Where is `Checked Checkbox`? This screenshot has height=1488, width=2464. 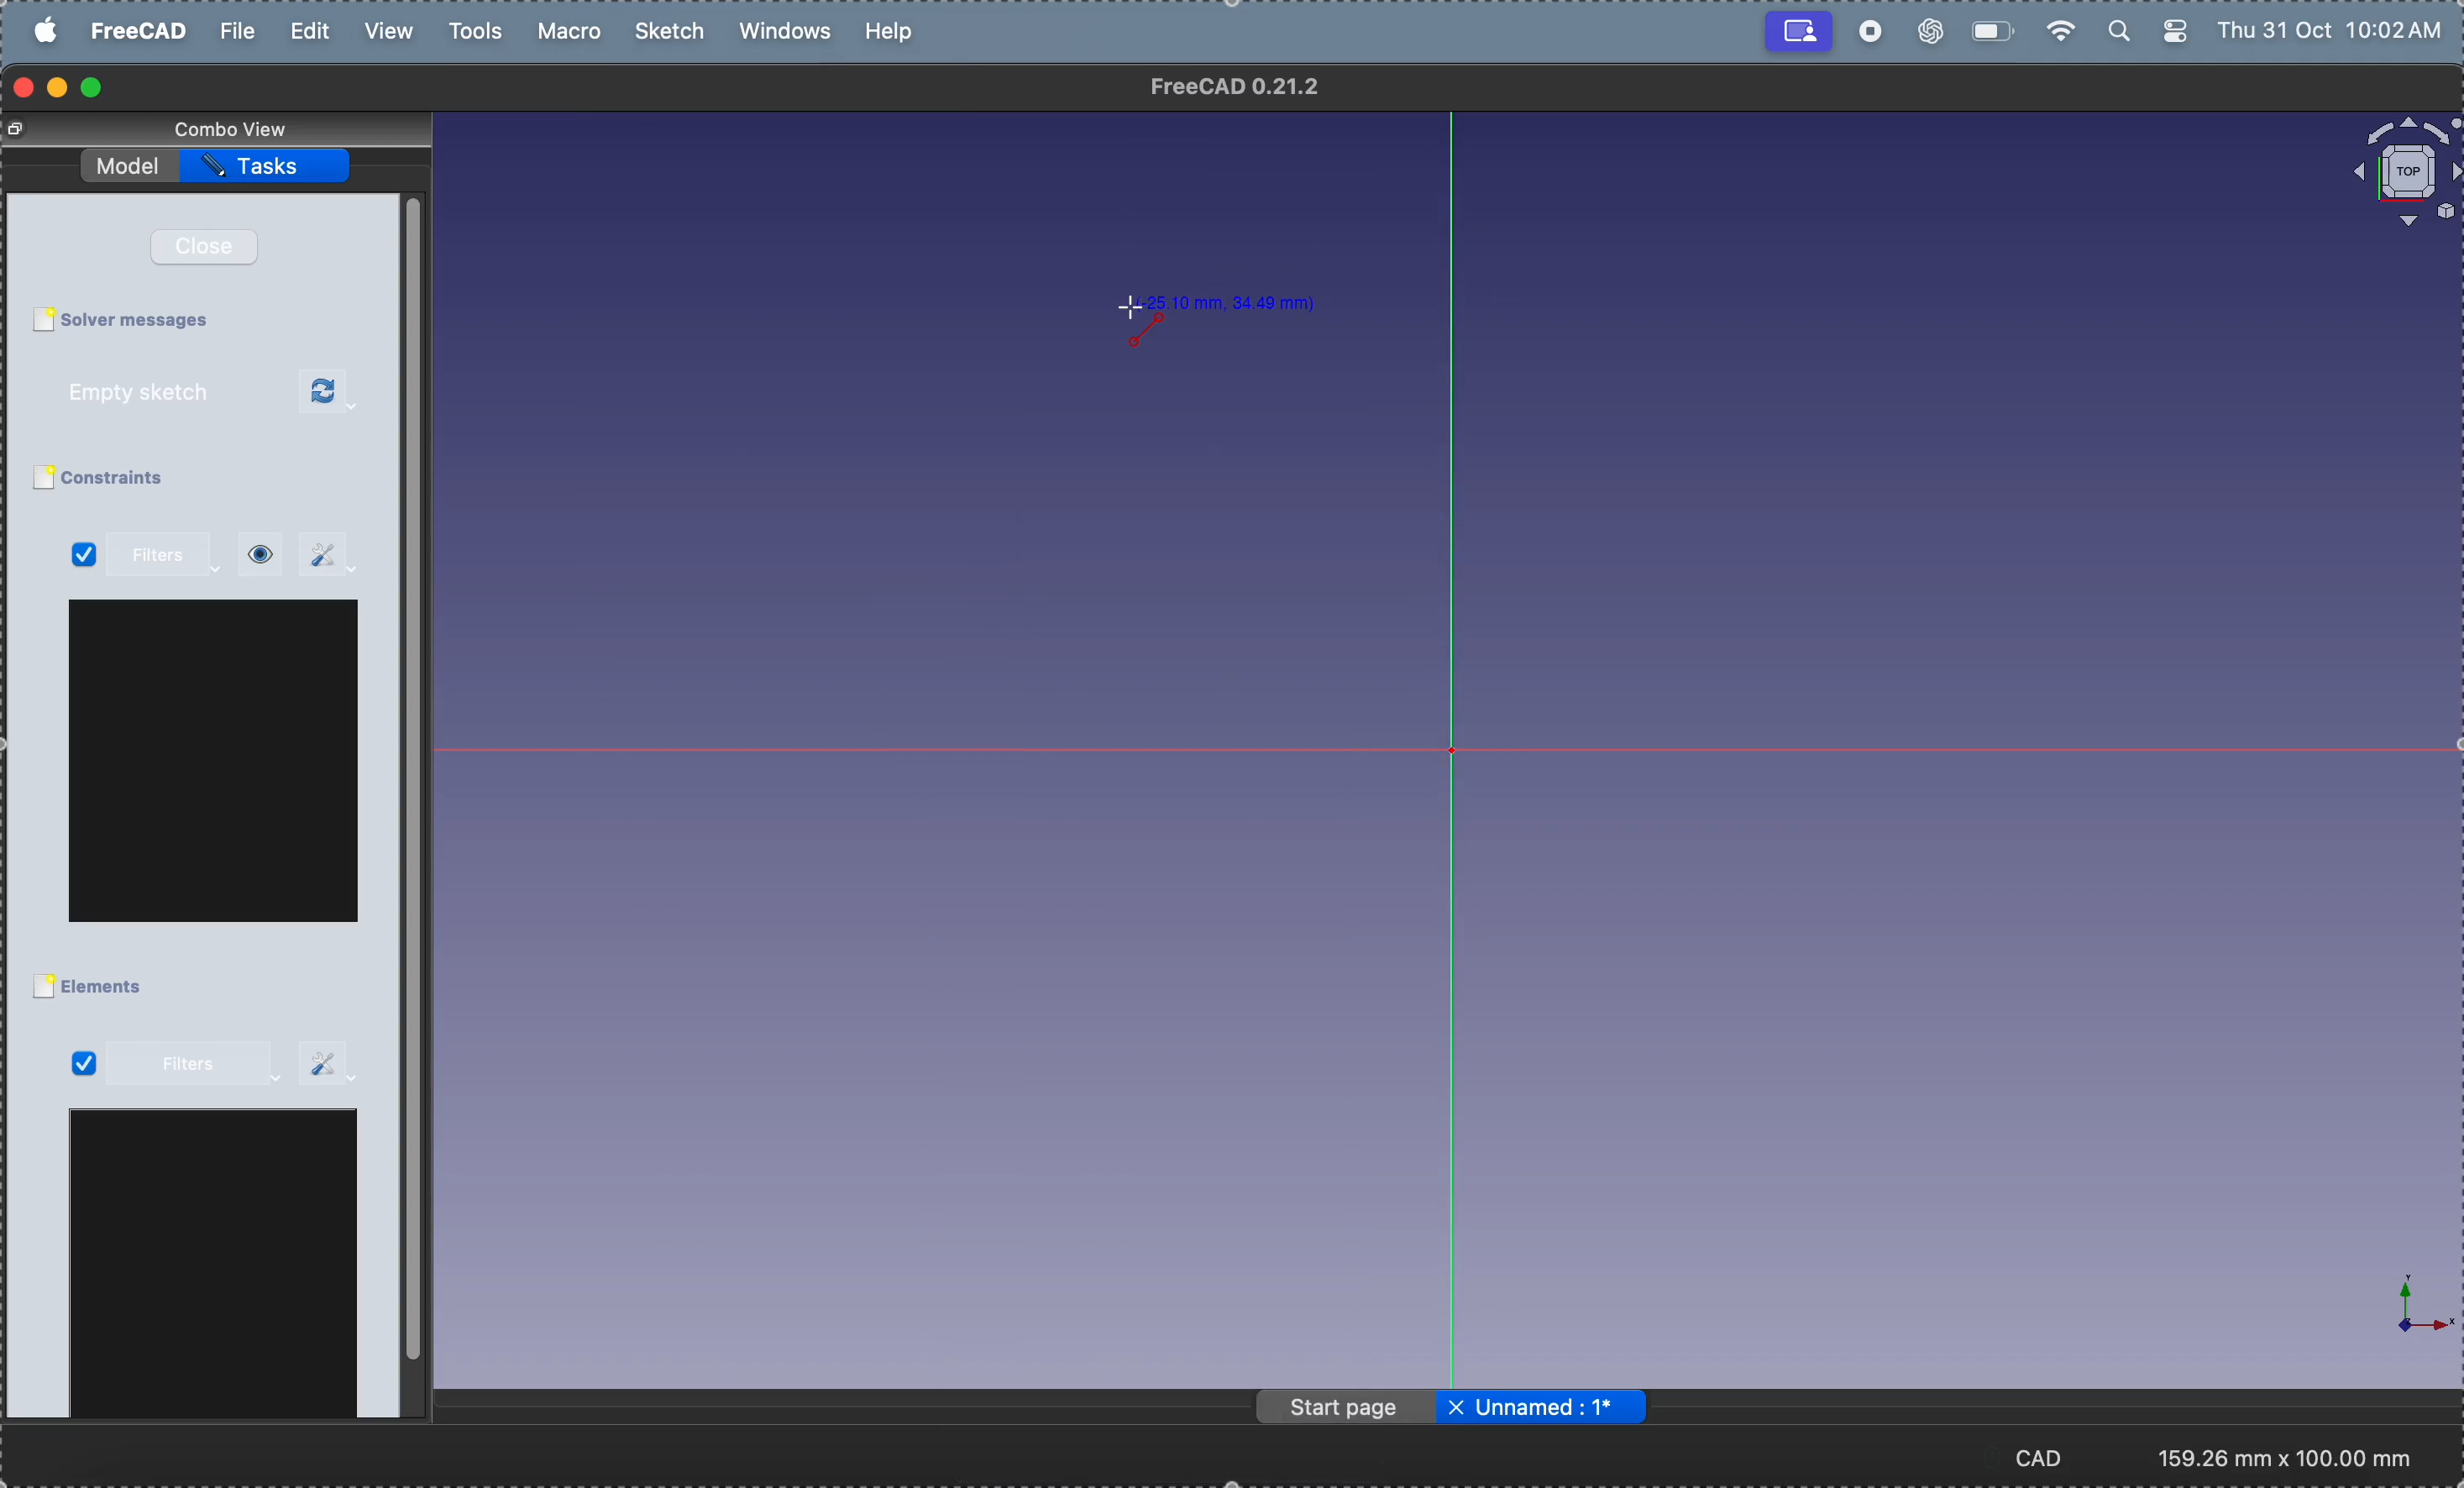
Checked Checkbox is located at coordinates (82, 1063).